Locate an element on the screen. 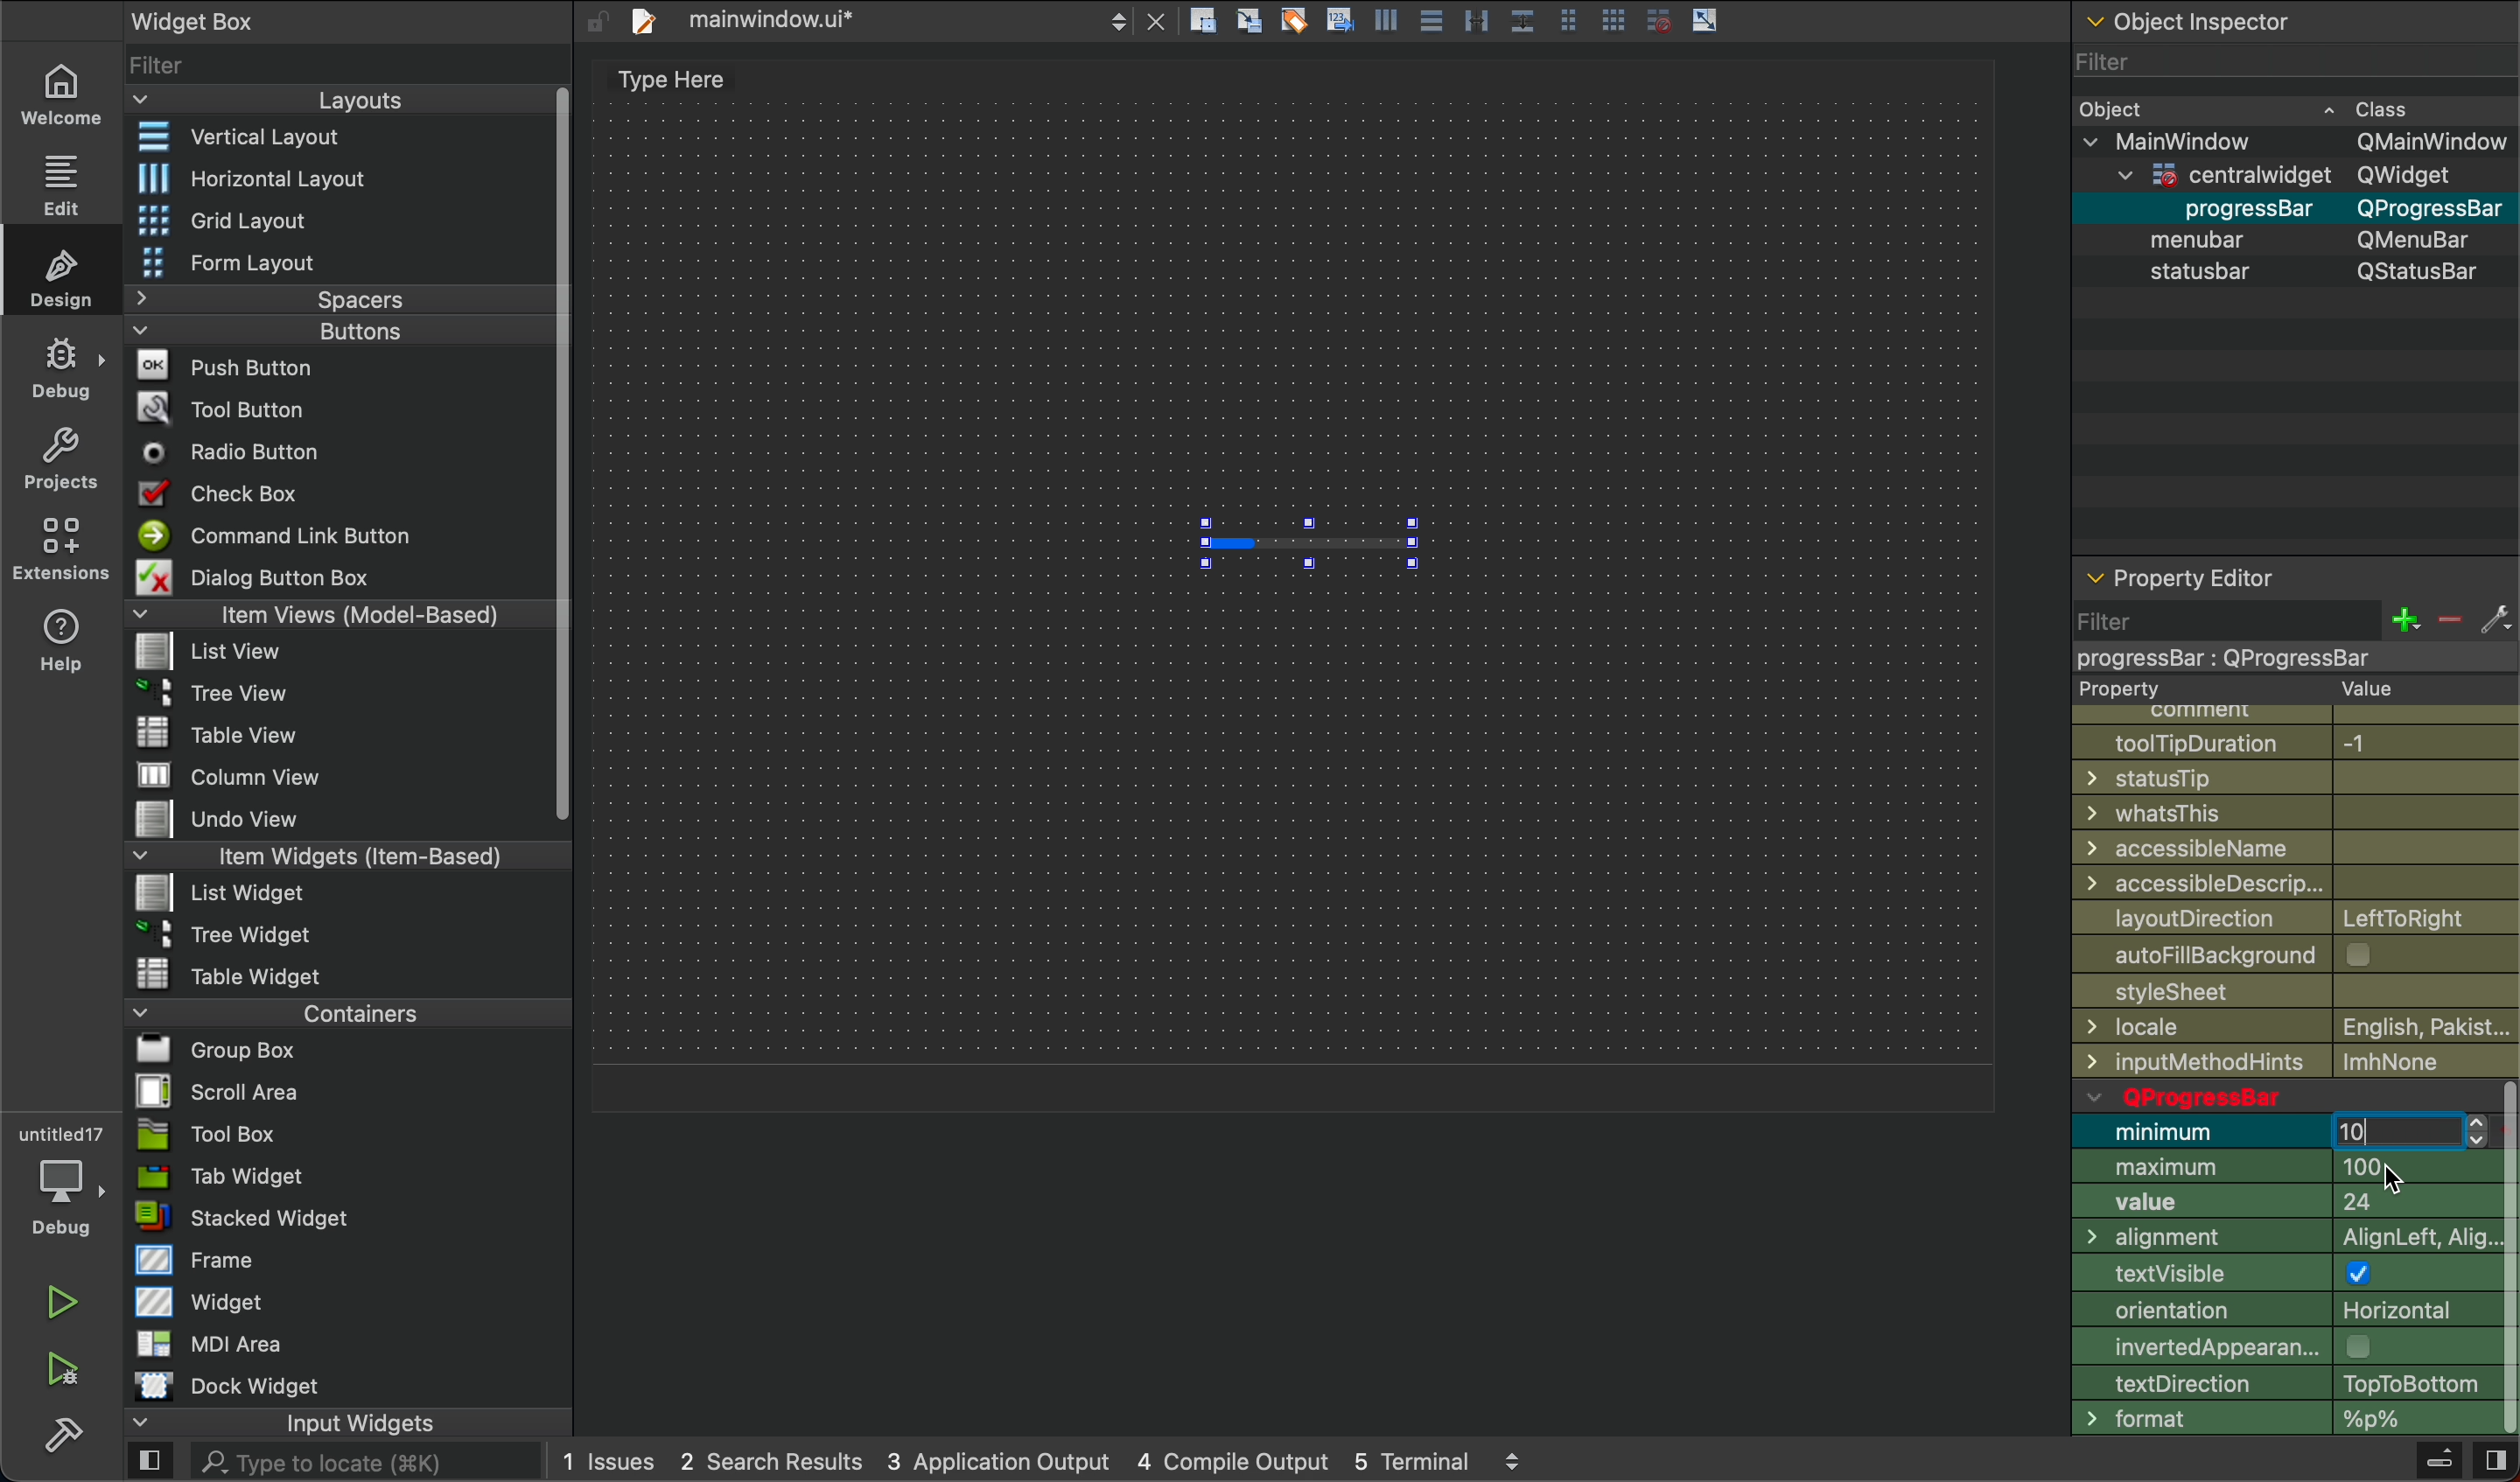  object inspector is located at coordinates (2292, 21).